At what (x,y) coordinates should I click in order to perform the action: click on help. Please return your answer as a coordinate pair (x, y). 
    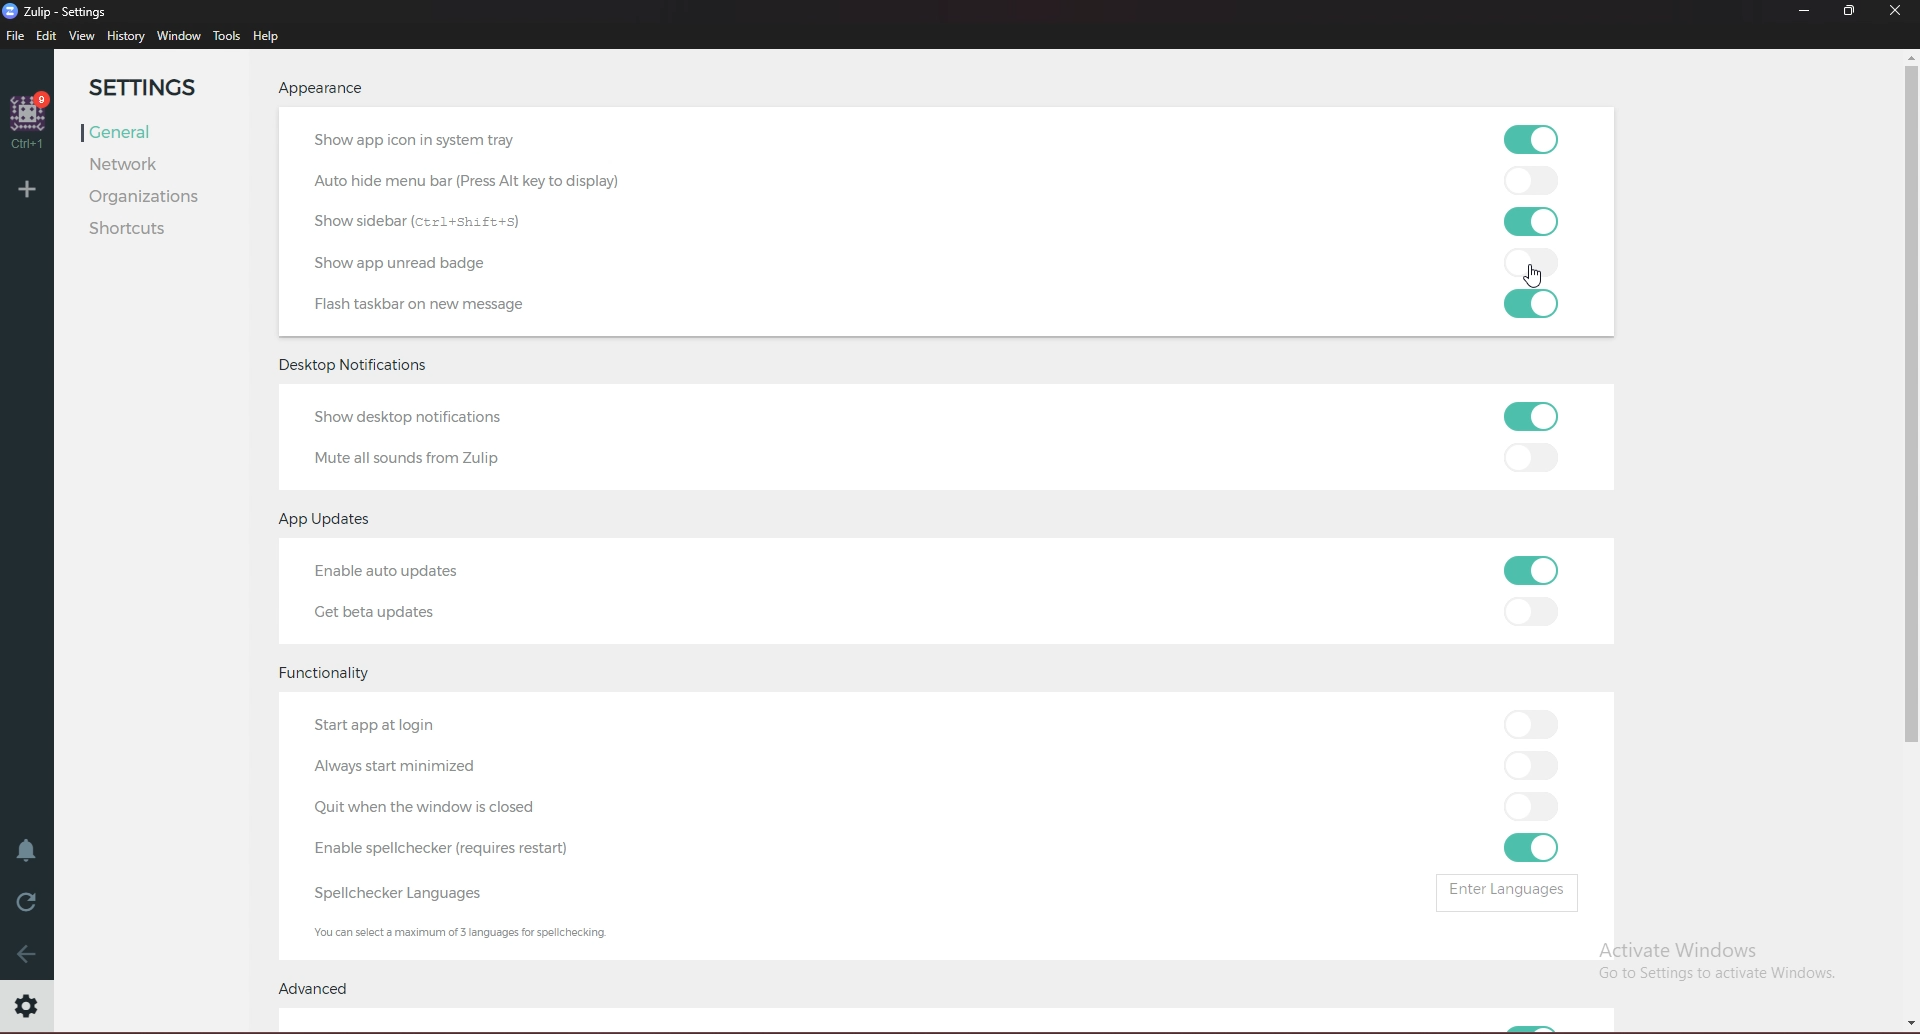
    Looking at the image, I should click on (271, 36).